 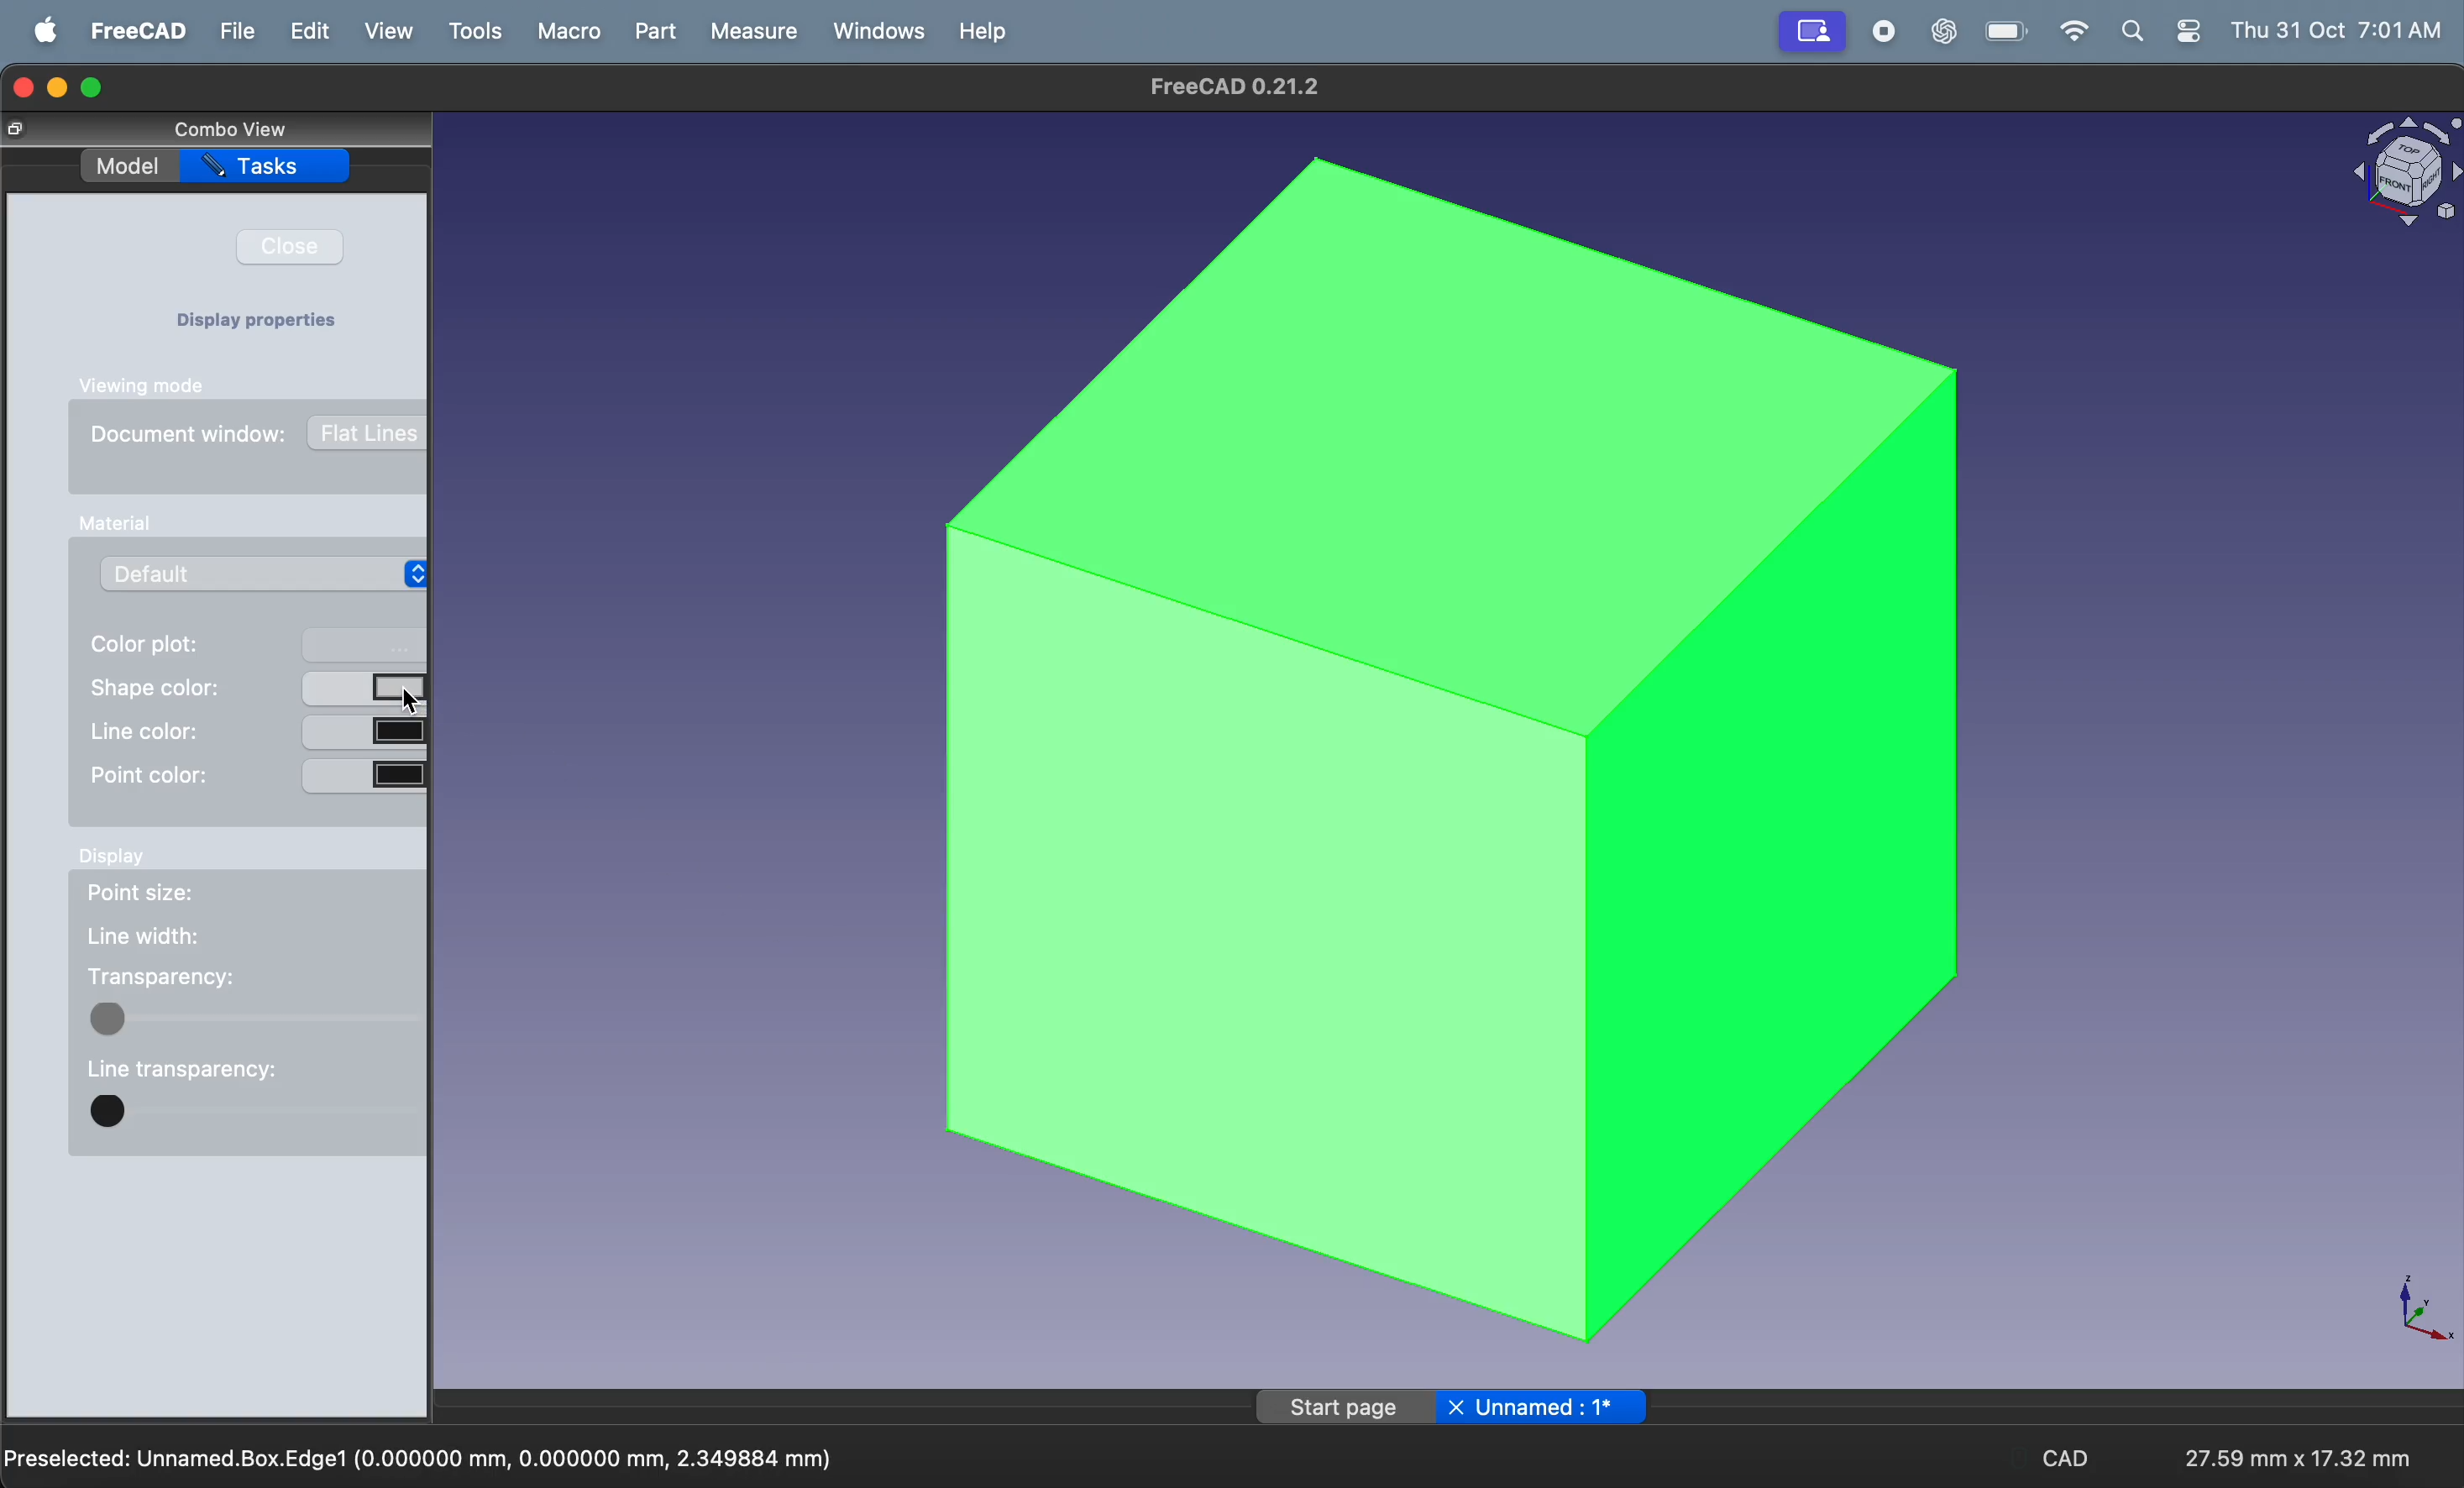 What do you see at coordinates (421, 700) in the screenshot?
I see `cursor` at bounding box center [421, 700].